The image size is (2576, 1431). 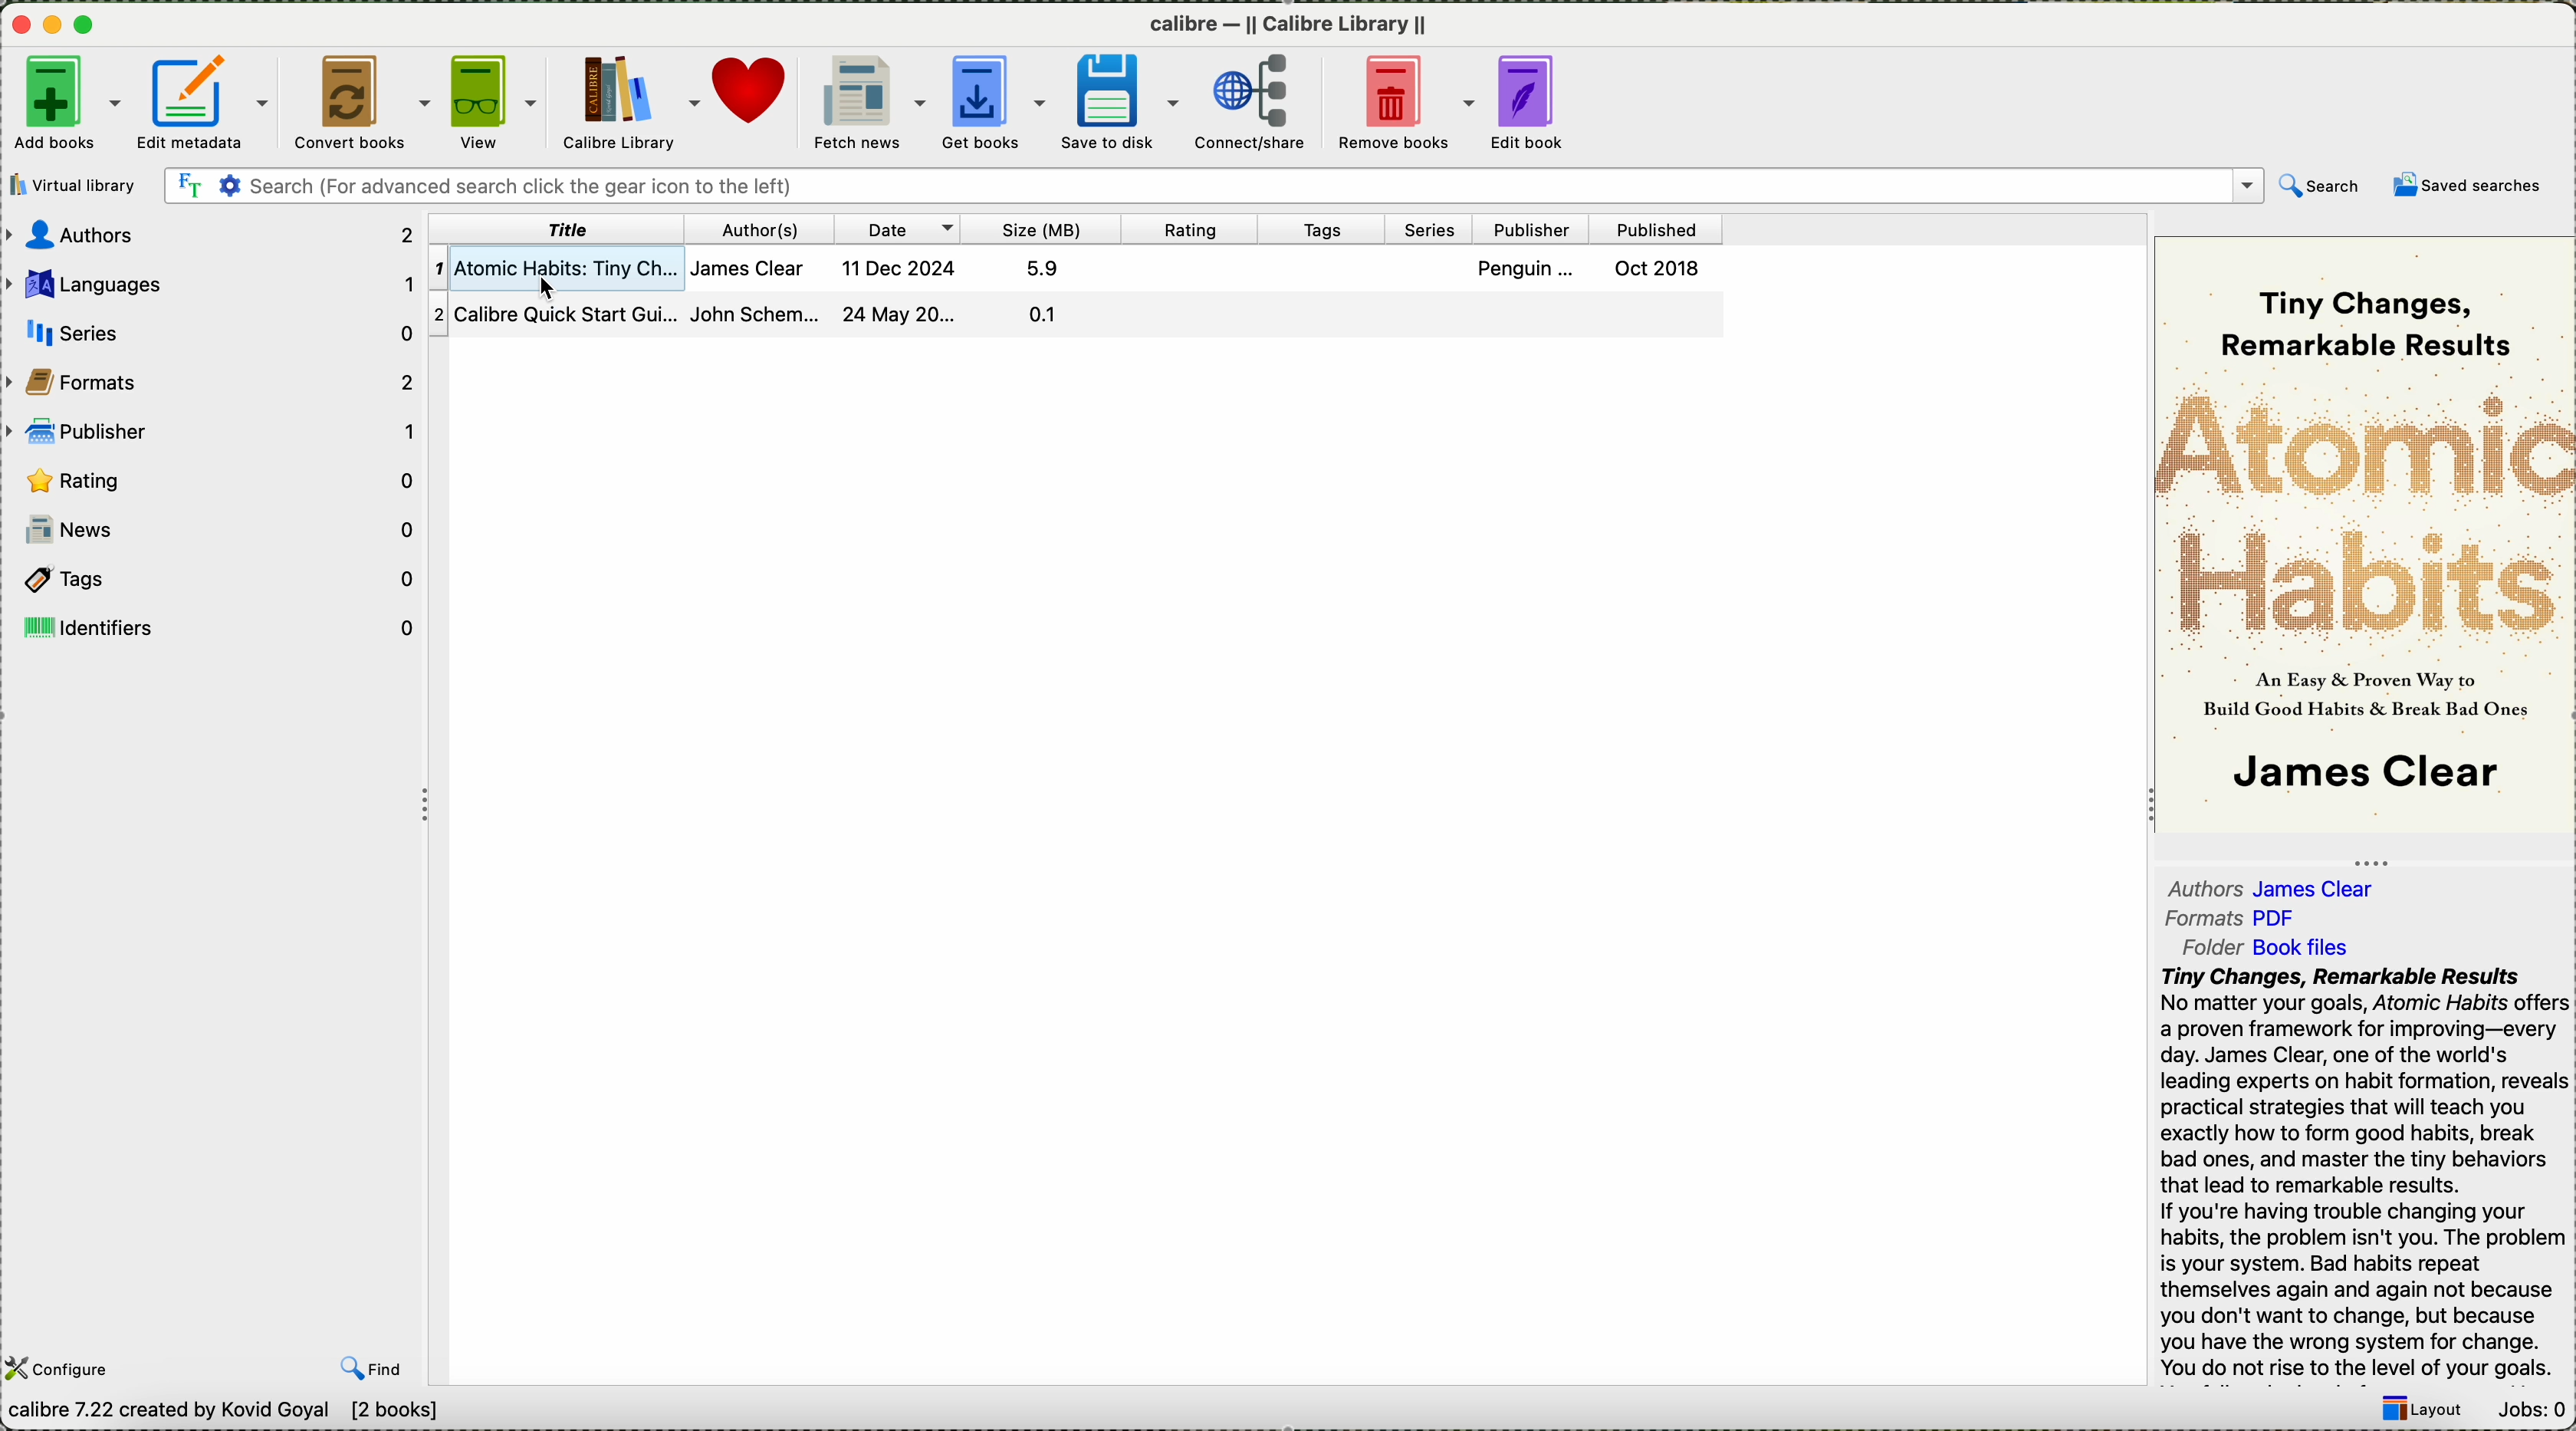 What do you see at coordinates (377, 1368) in the screenshot?
I see `find` at bounding box center [377, 1368].